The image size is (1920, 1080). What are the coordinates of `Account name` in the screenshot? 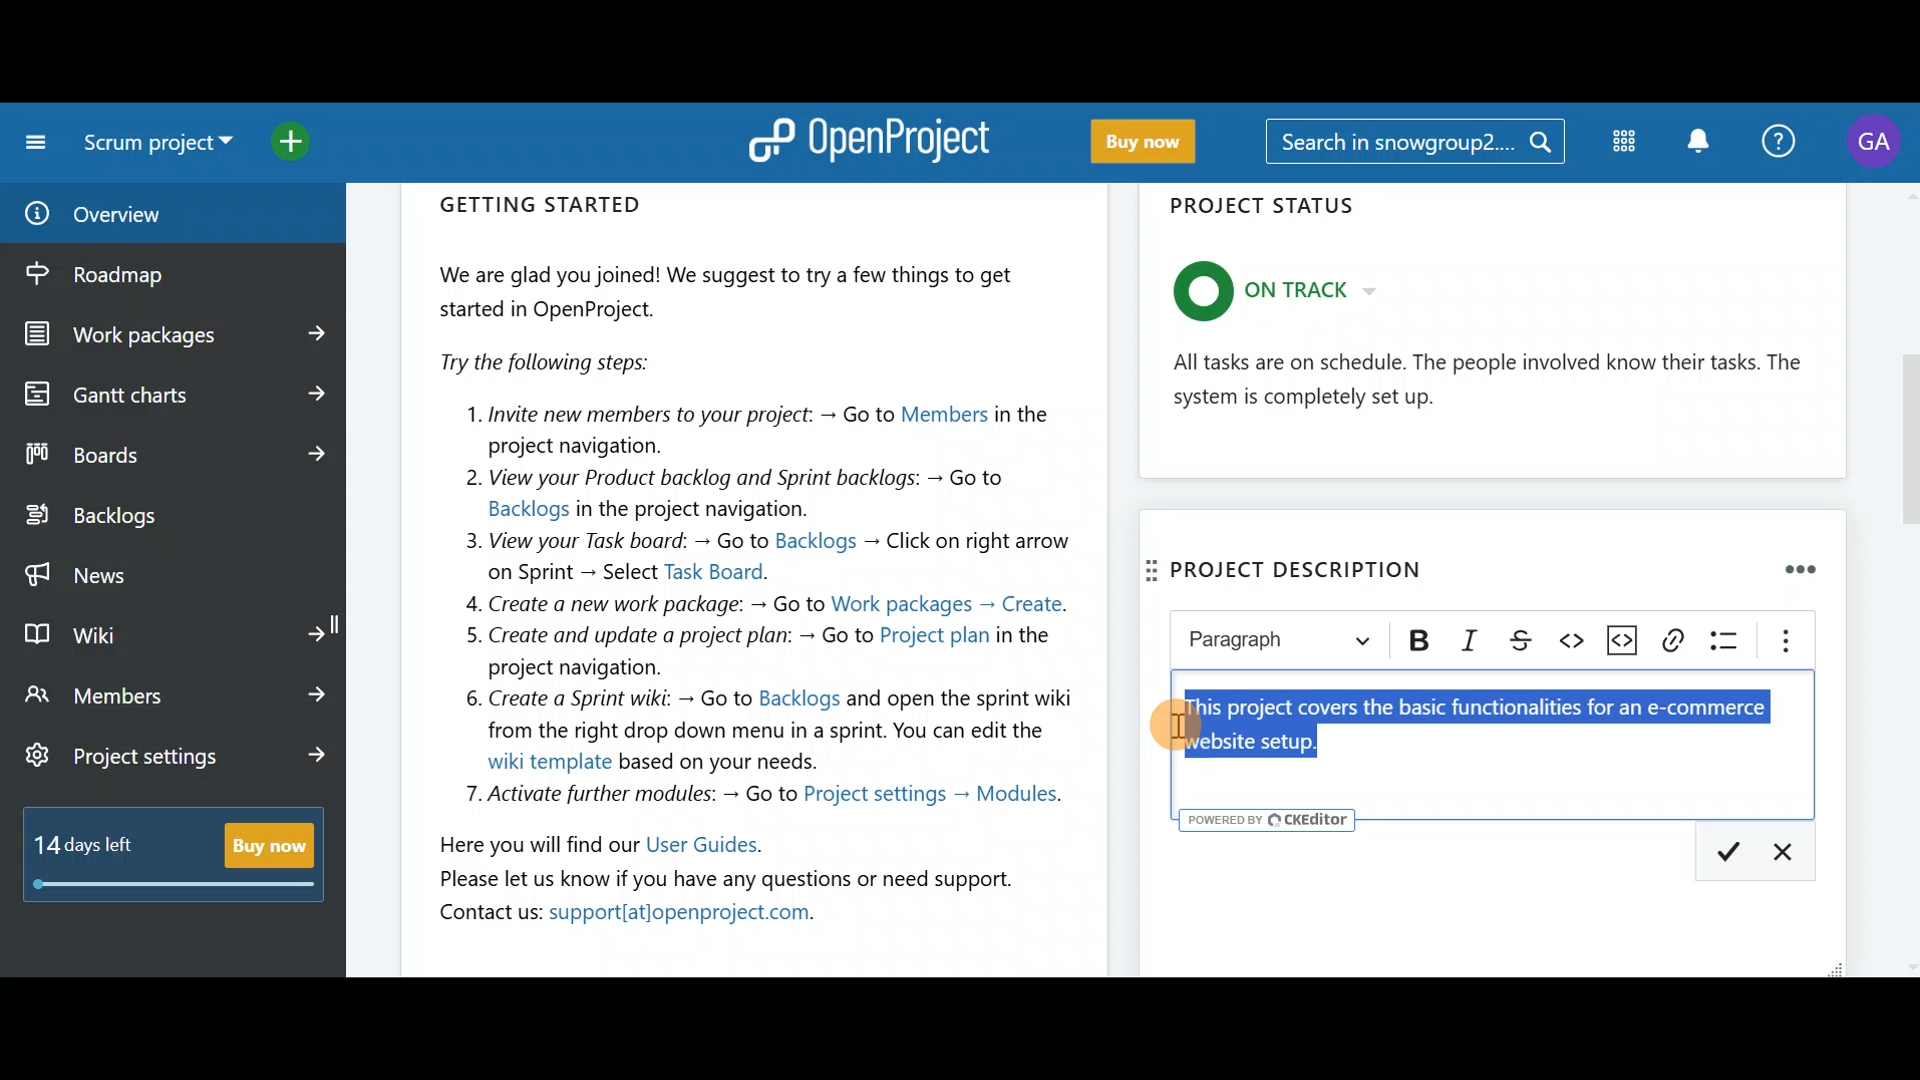 It's located at (1878, 142).